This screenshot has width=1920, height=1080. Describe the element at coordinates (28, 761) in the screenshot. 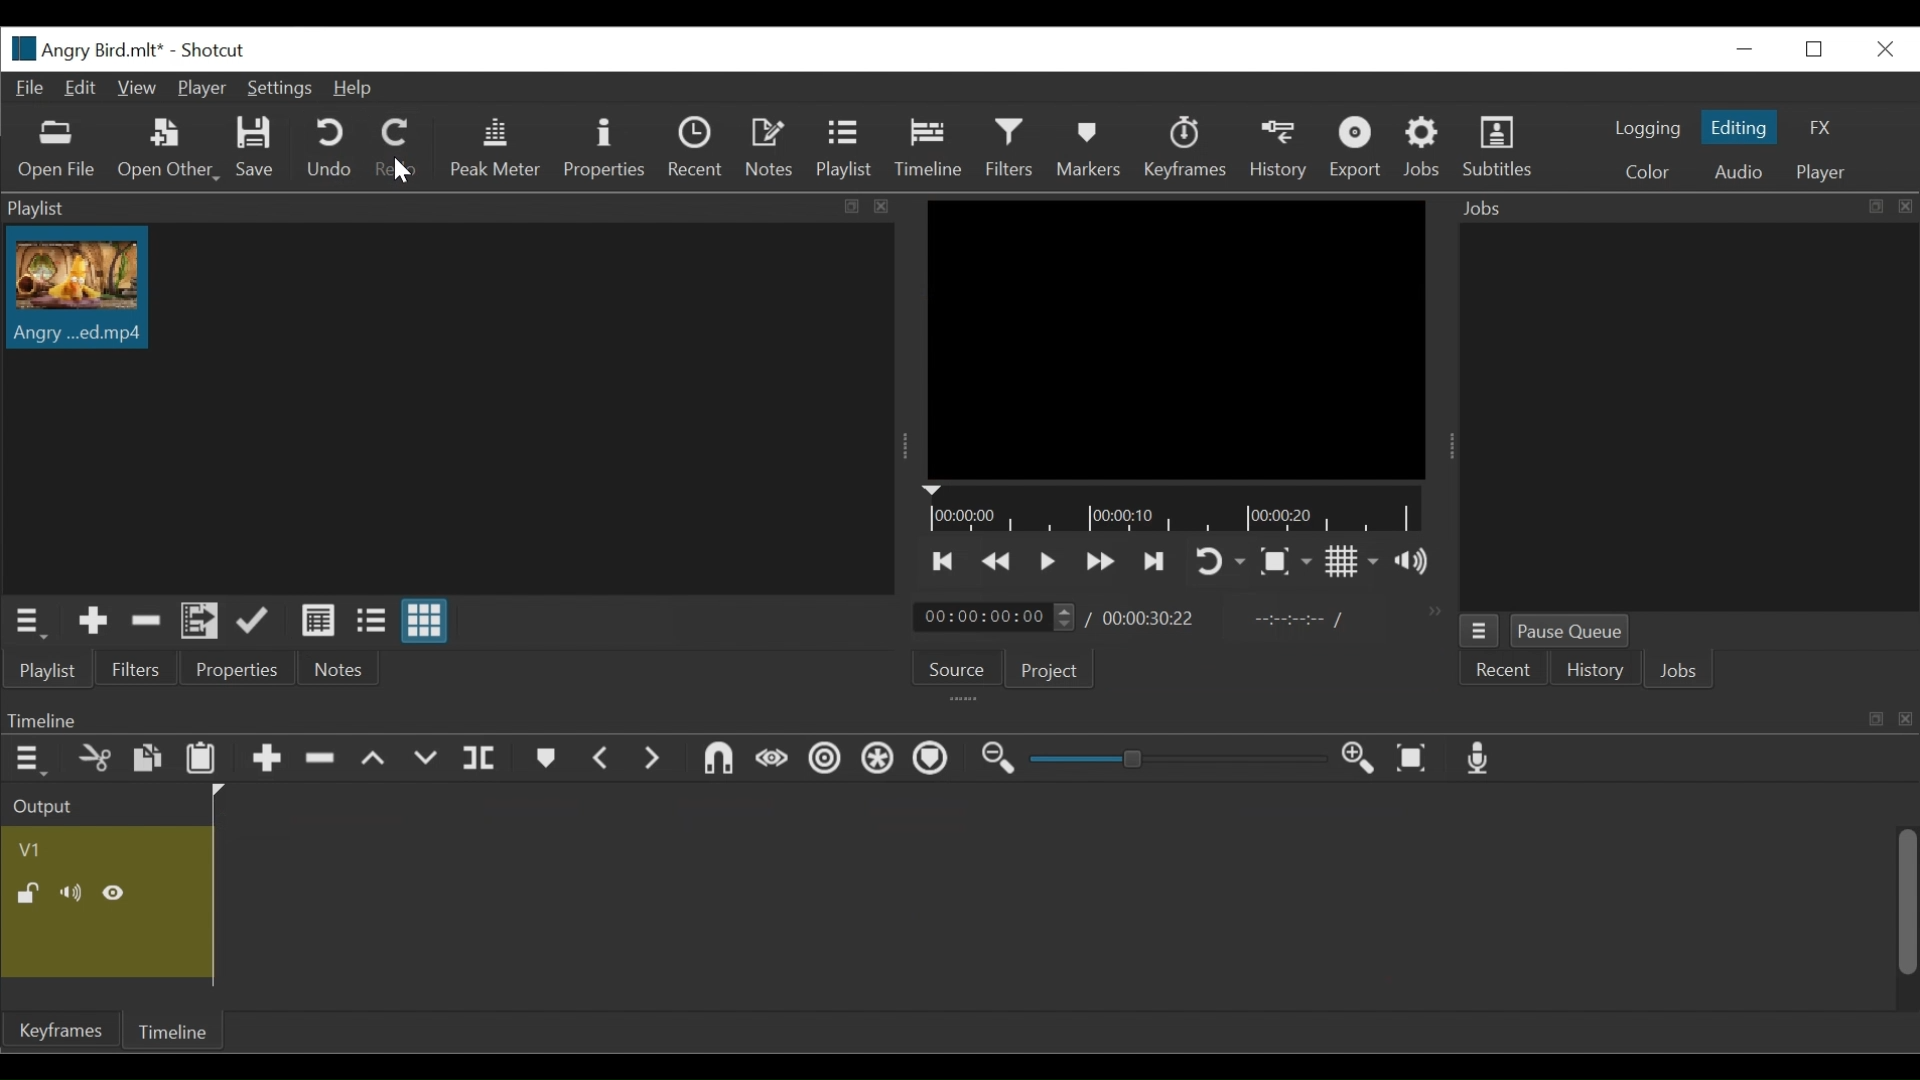

I see `Timeline menu` at that location.